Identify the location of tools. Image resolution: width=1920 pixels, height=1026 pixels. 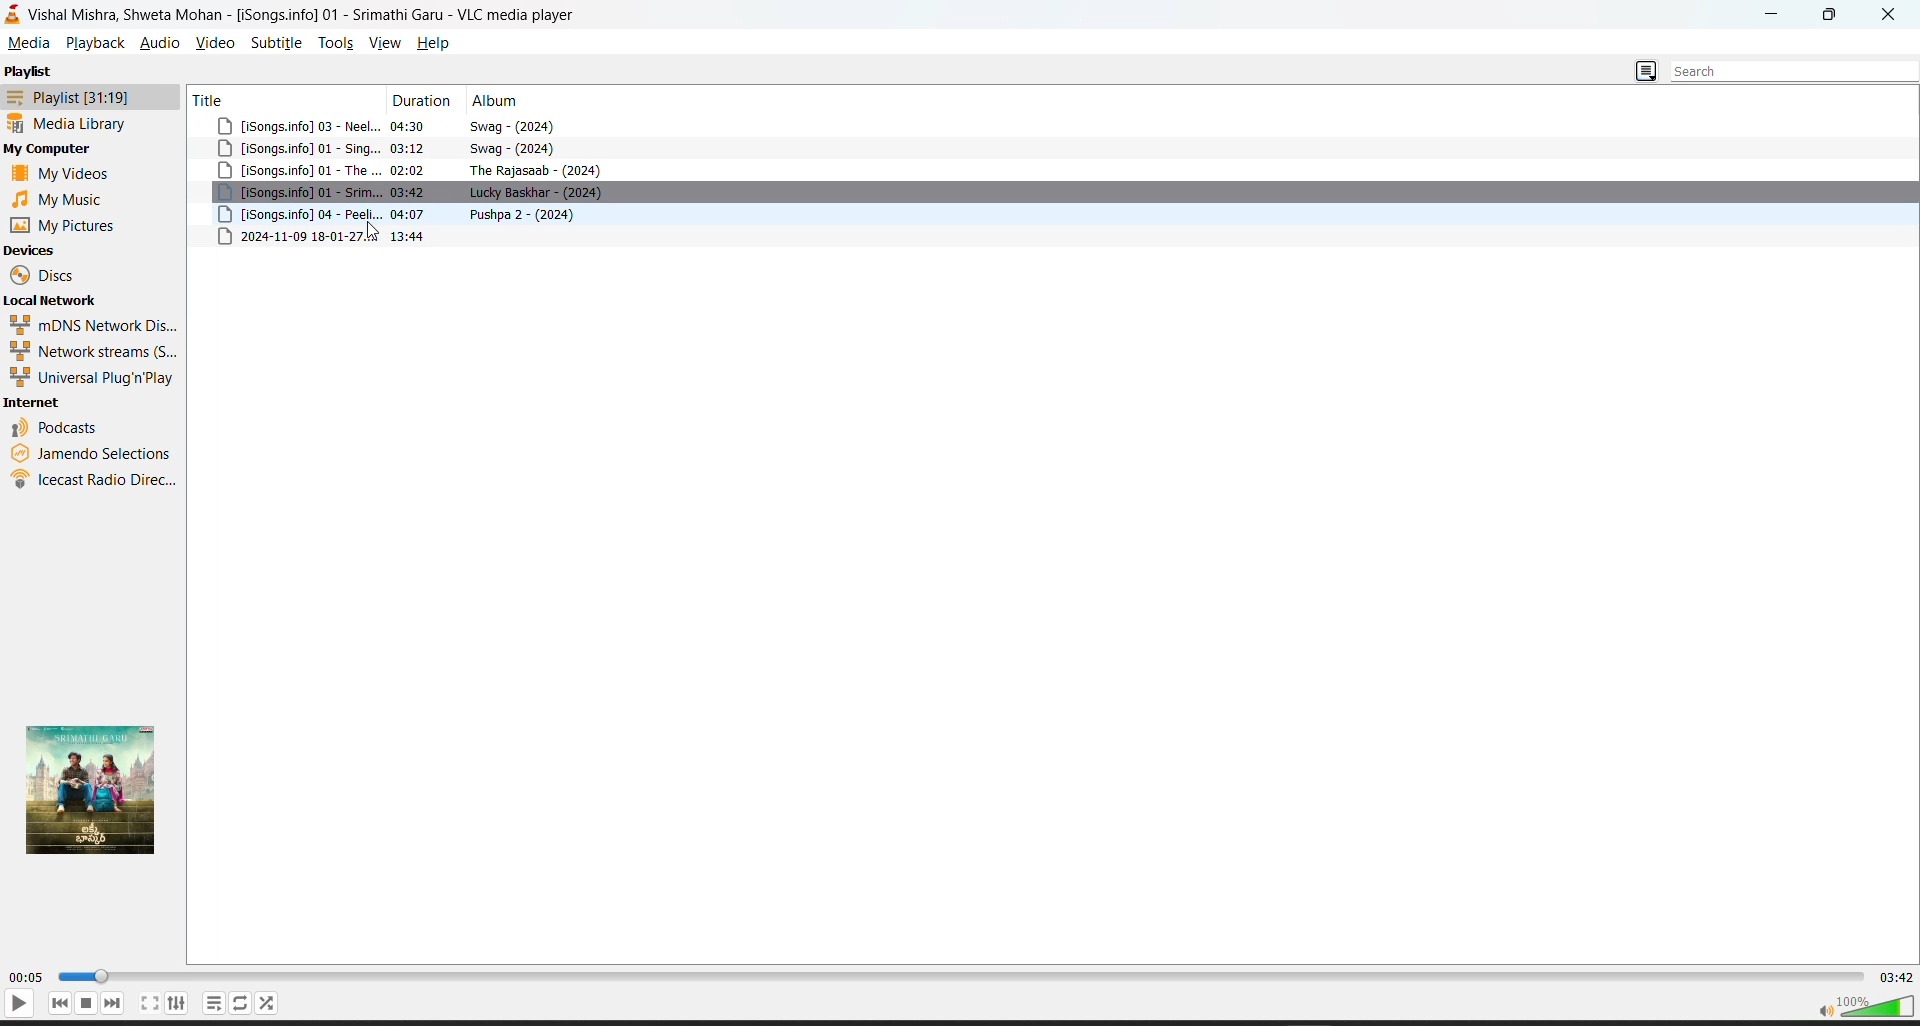
(333, 44).